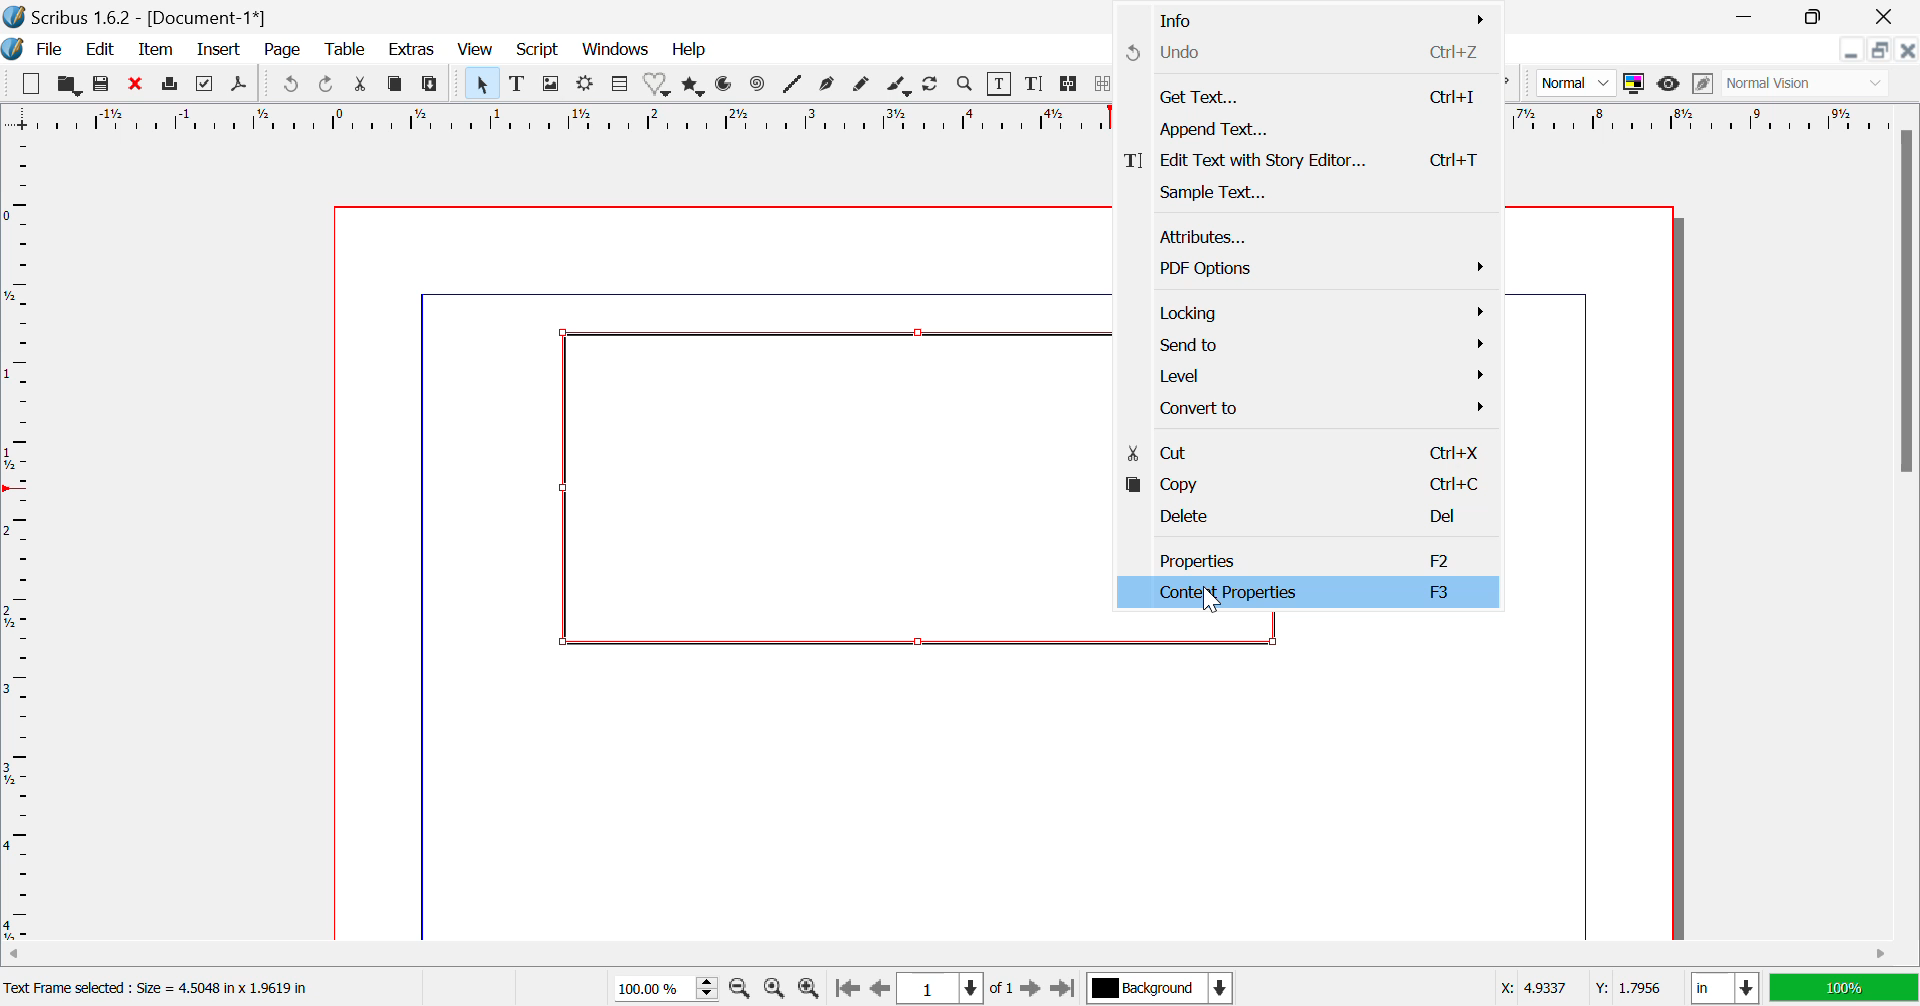 The image size is (1920, 1006). Describe the element at coordinates (1626, 987) in the screenshot. I see `Y: 1.7956` at that location.